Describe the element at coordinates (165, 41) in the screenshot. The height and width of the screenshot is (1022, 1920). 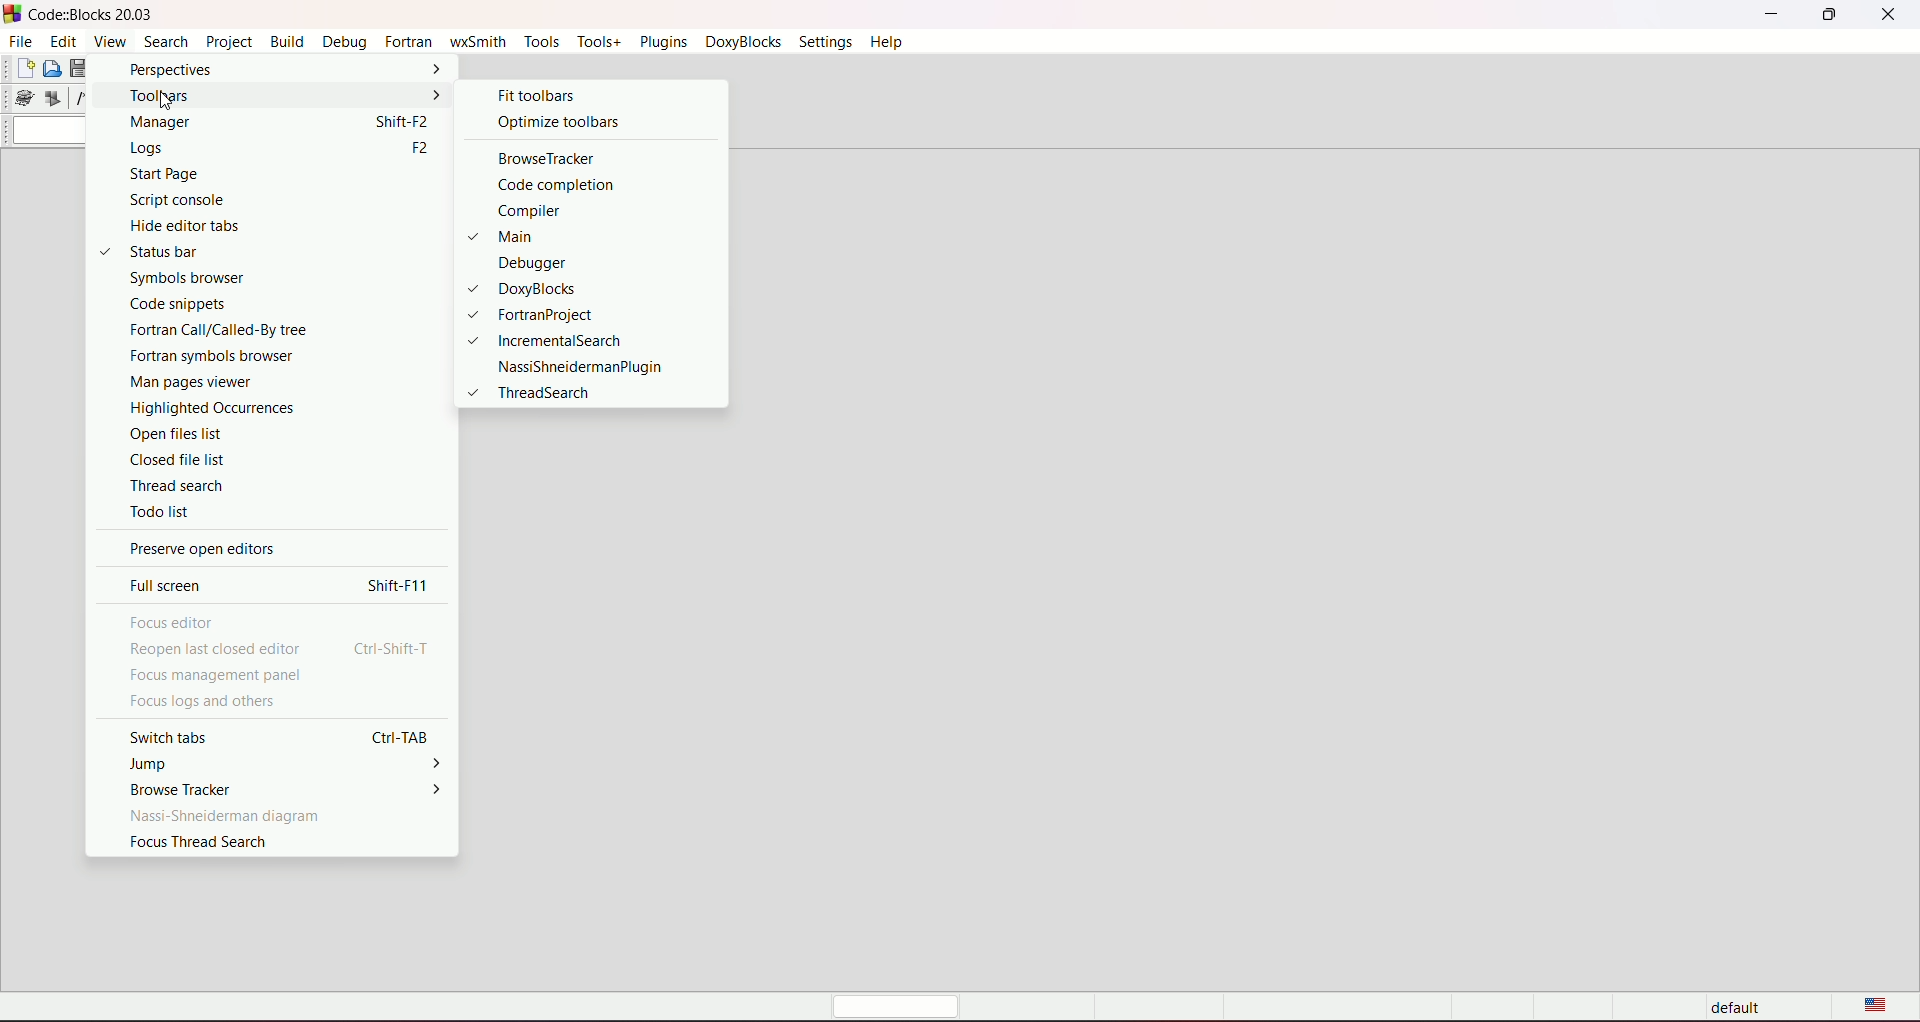
I see `search` at that location.